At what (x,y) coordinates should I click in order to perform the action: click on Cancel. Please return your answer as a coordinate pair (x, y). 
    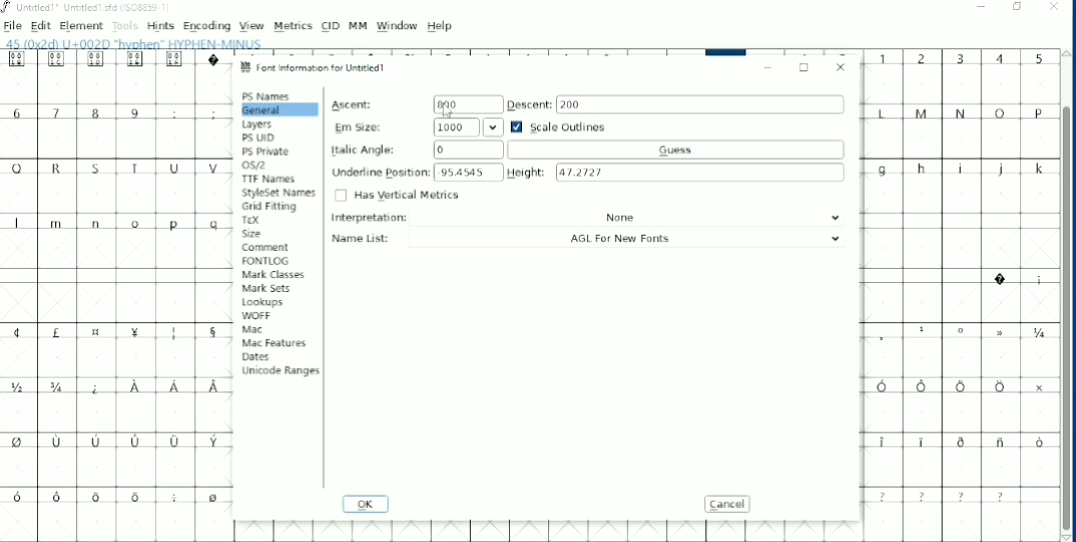
    Looking at the image, I should click on (730, 504).